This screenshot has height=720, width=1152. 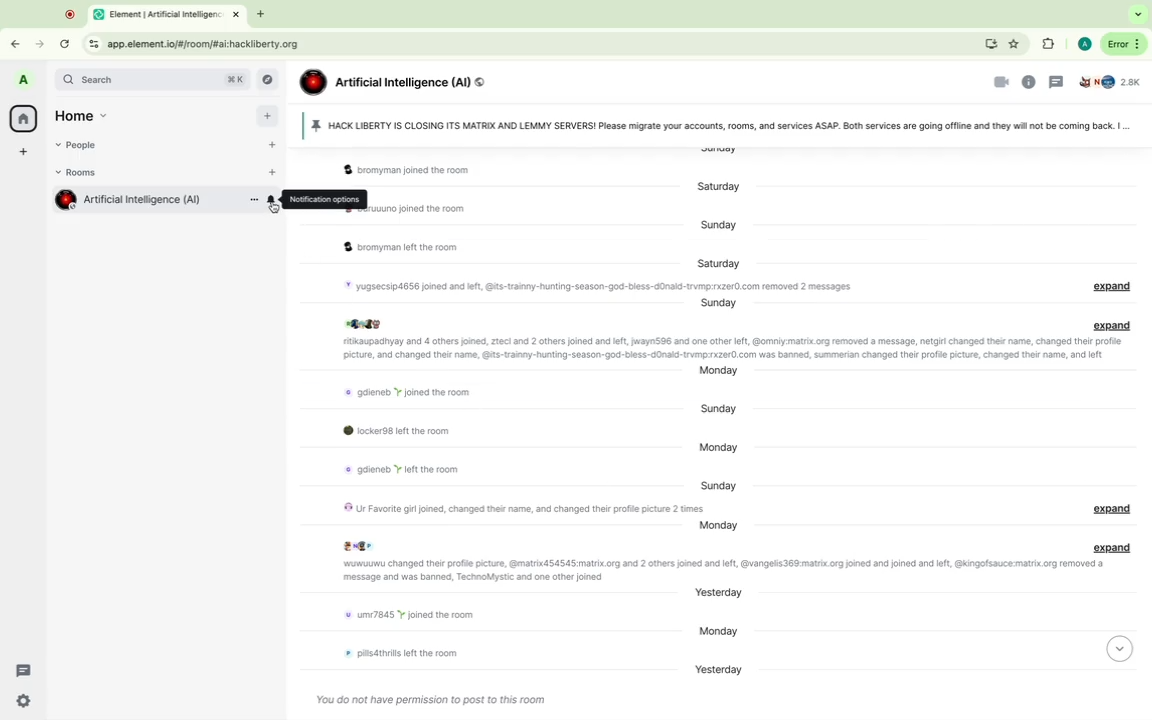 What do you see at coordinates (714, 225) in the screenshot?
I see `Day` at bounding box center [714, 225].